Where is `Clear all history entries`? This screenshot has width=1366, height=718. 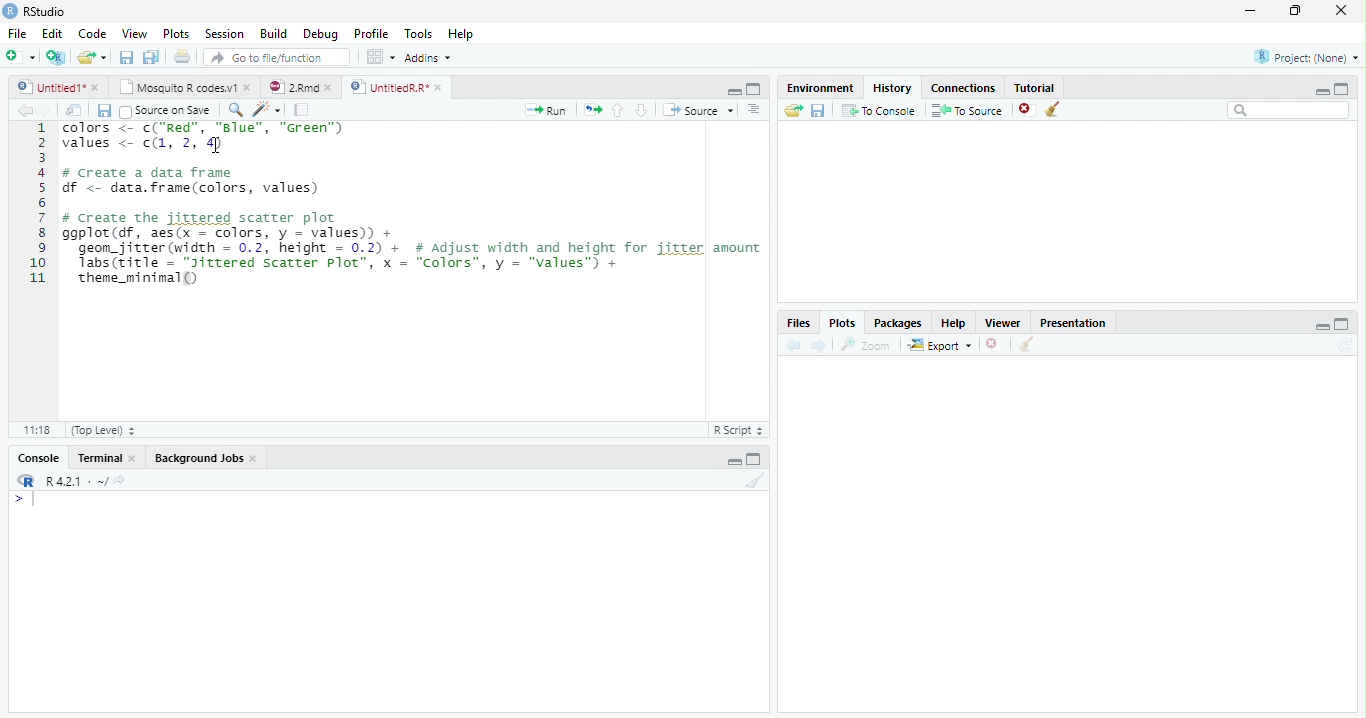 Clear all history entries is located at coordinates (1055, 109).